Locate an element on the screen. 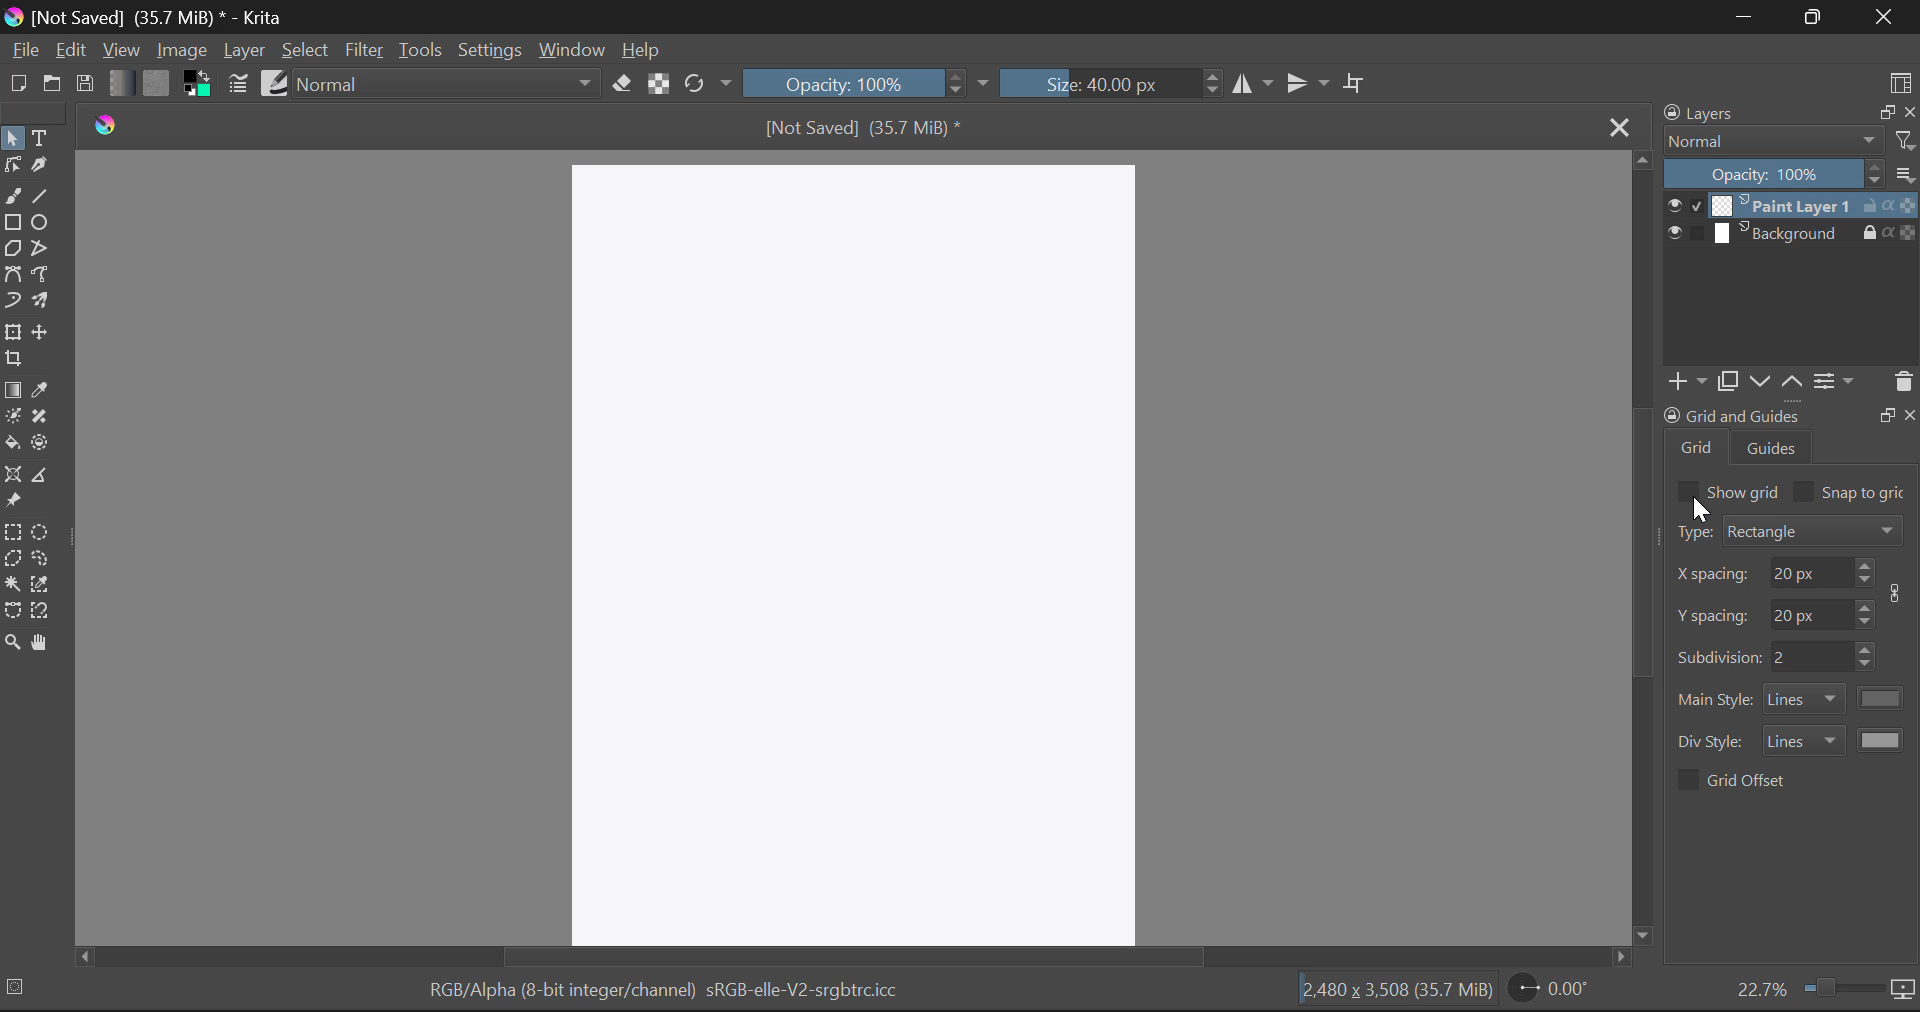 The height and width of the screenshot is (1012, 1920). [Not Saved] (35.7 MiB) * - Krita is located at coordinates (146, 17).